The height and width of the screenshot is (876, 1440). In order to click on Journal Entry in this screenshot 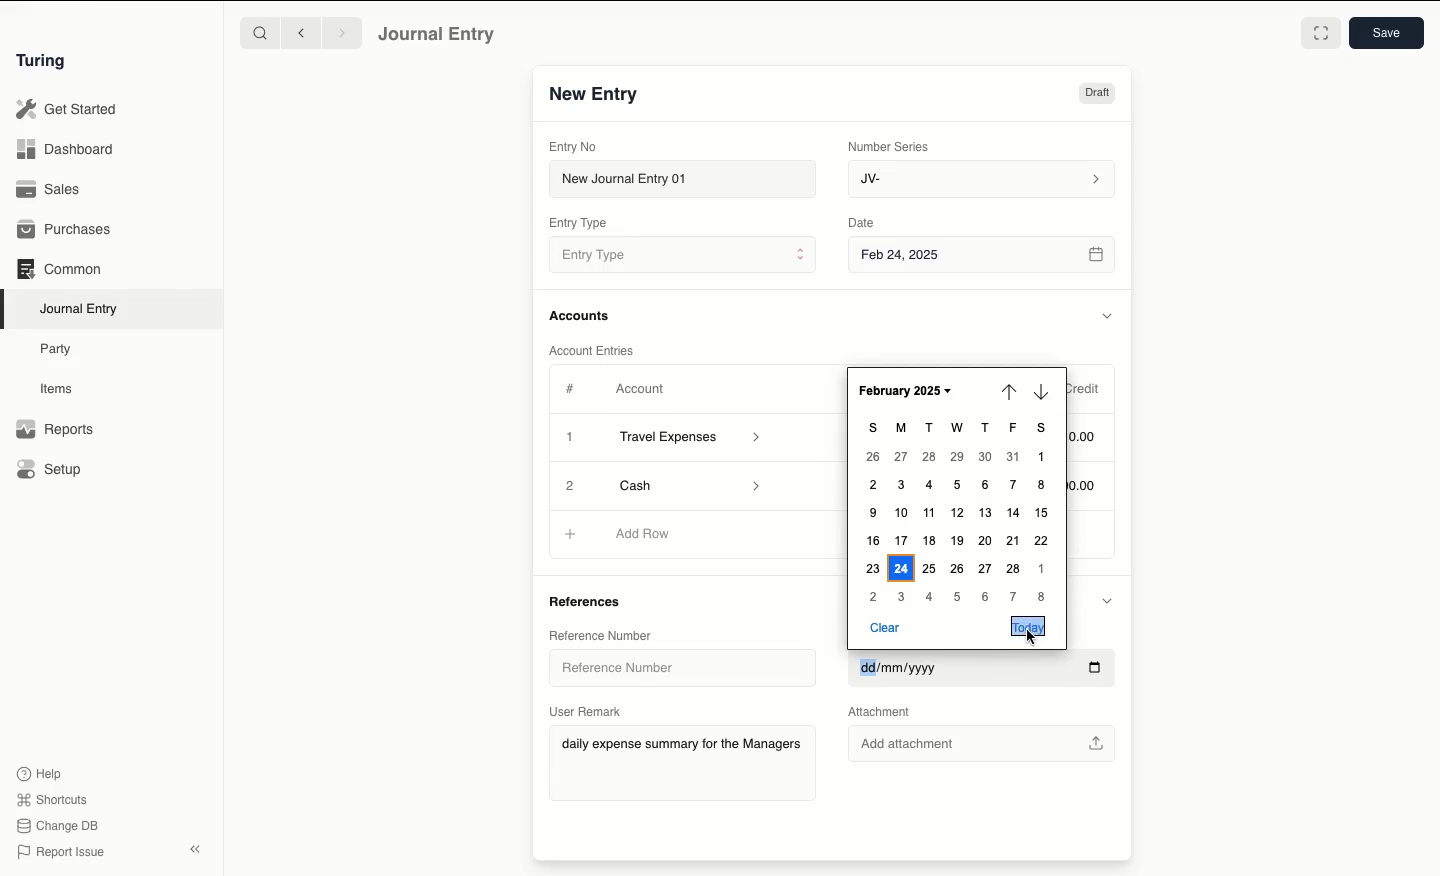, I will do `click(438, 35)`.